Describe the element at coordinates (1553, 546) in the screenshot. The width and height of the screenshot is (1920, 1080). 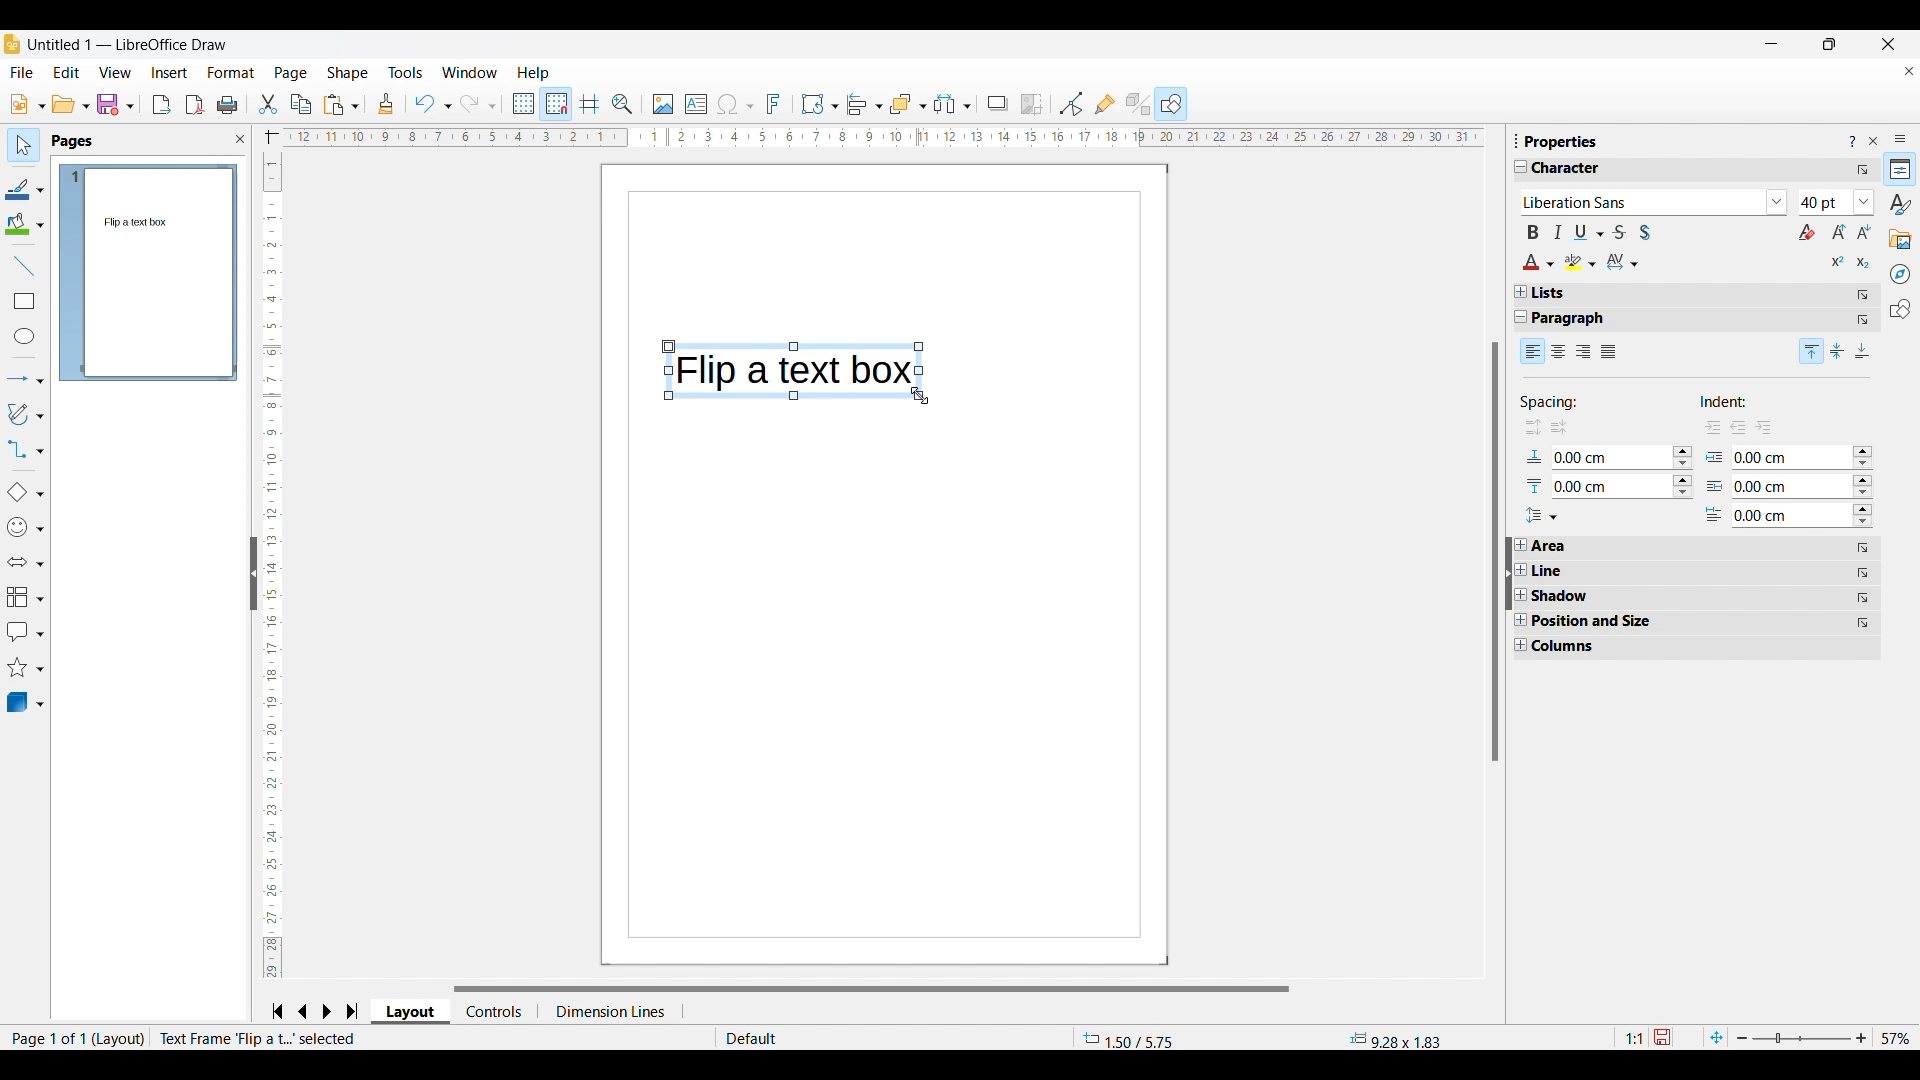
I see `Area property` at that location.